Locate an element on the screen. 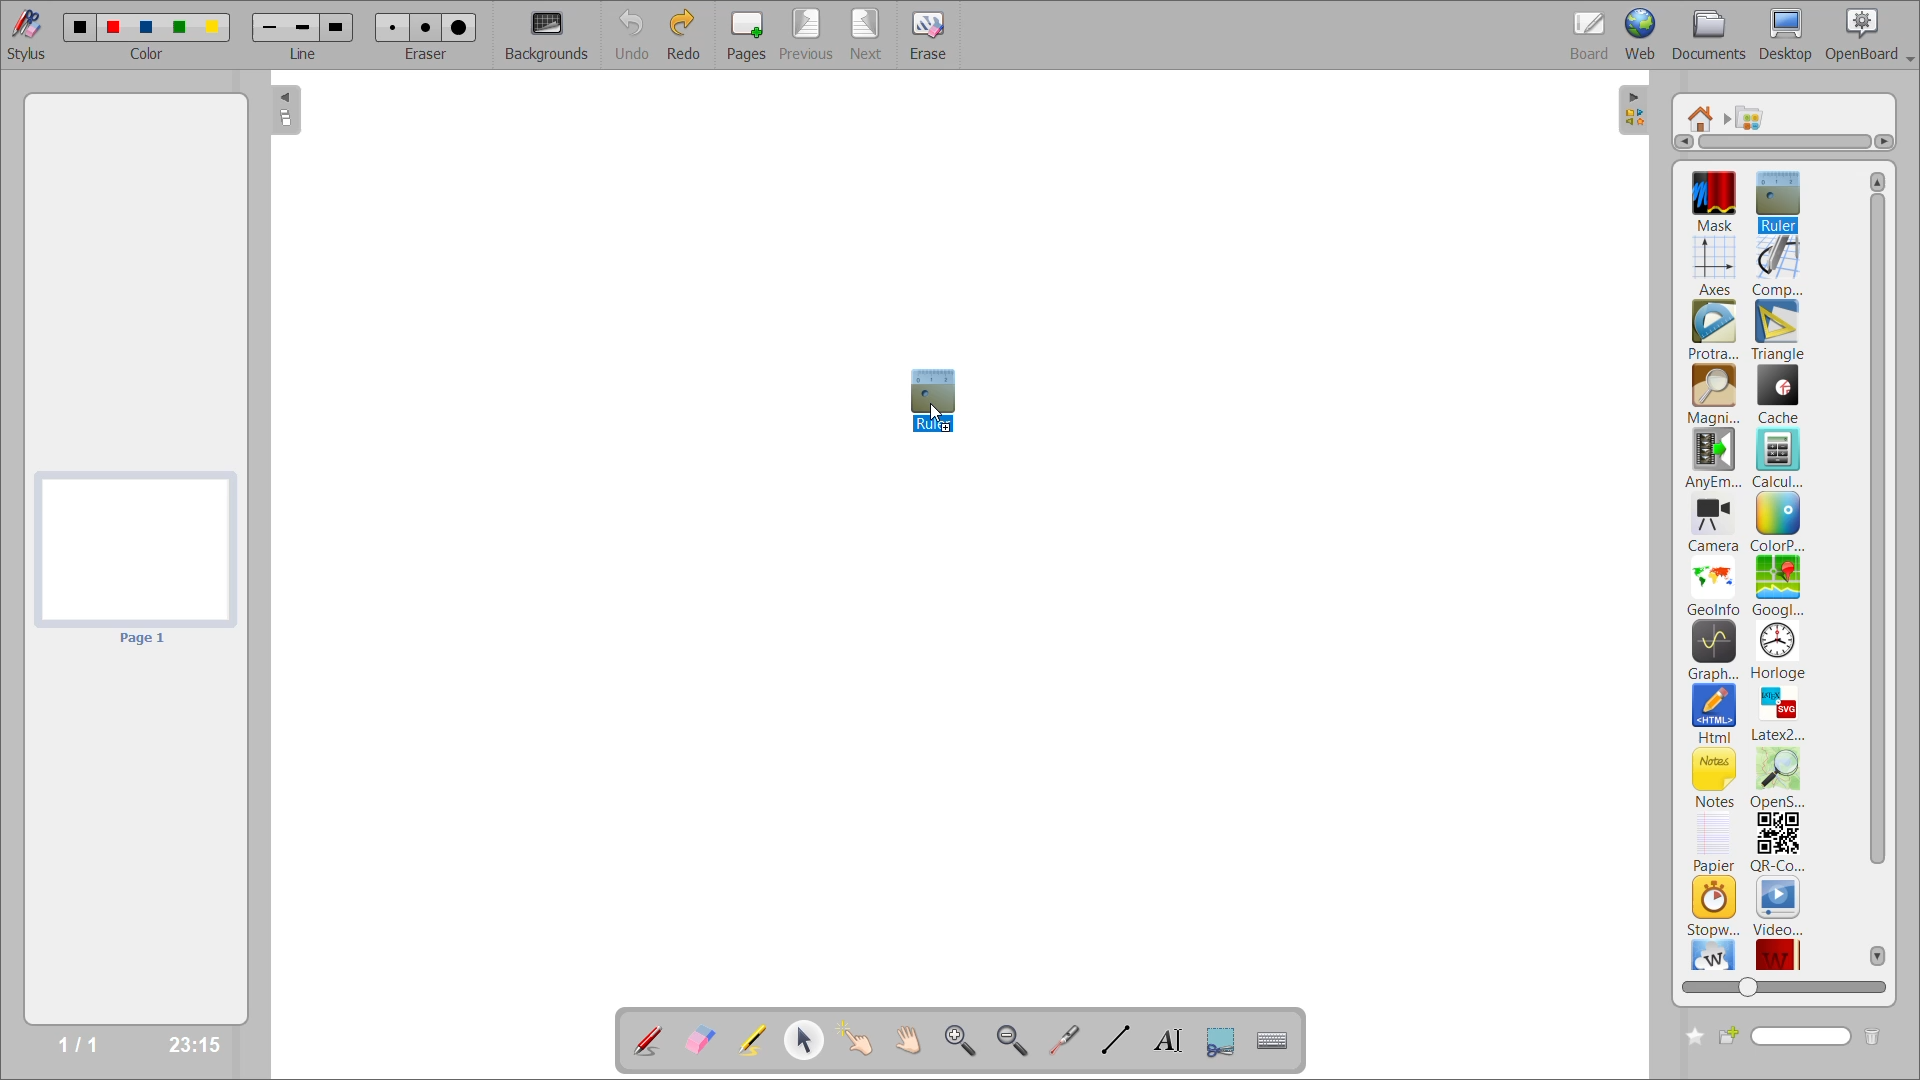  highlight is located at coordinates (760, 1042).